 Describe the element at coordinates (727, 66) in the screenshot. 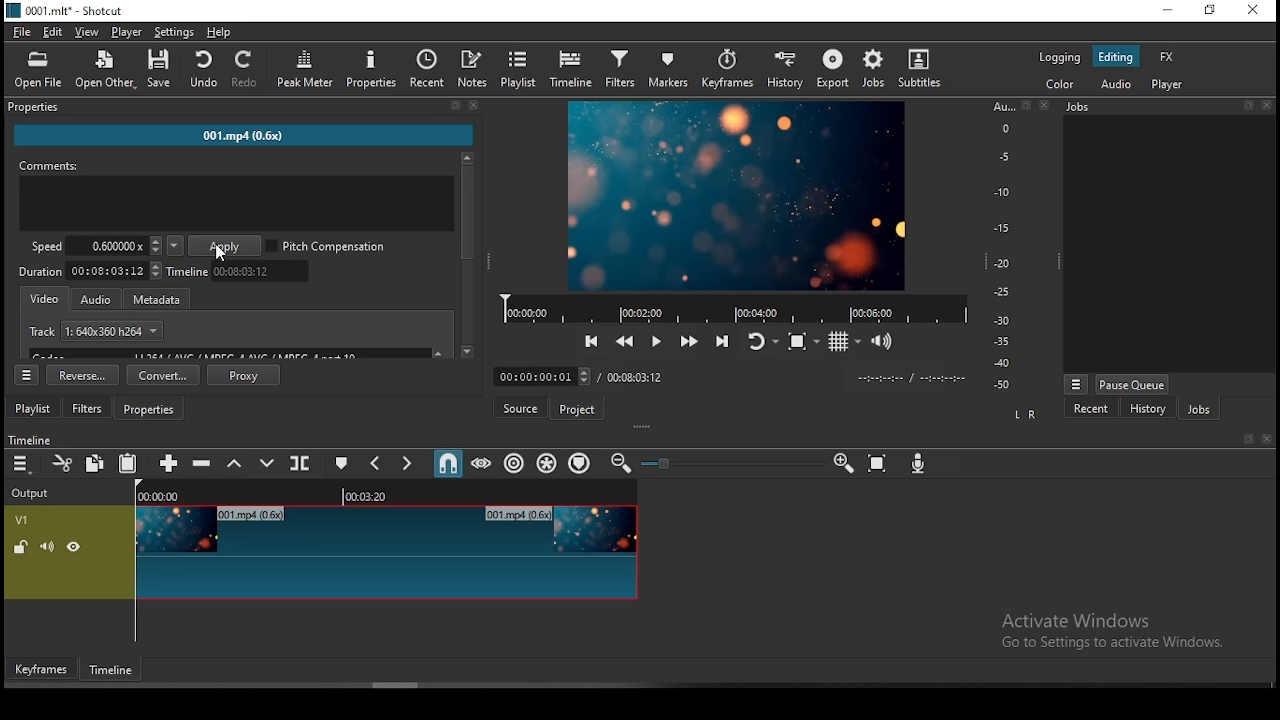

I see `keyframes` at that location.